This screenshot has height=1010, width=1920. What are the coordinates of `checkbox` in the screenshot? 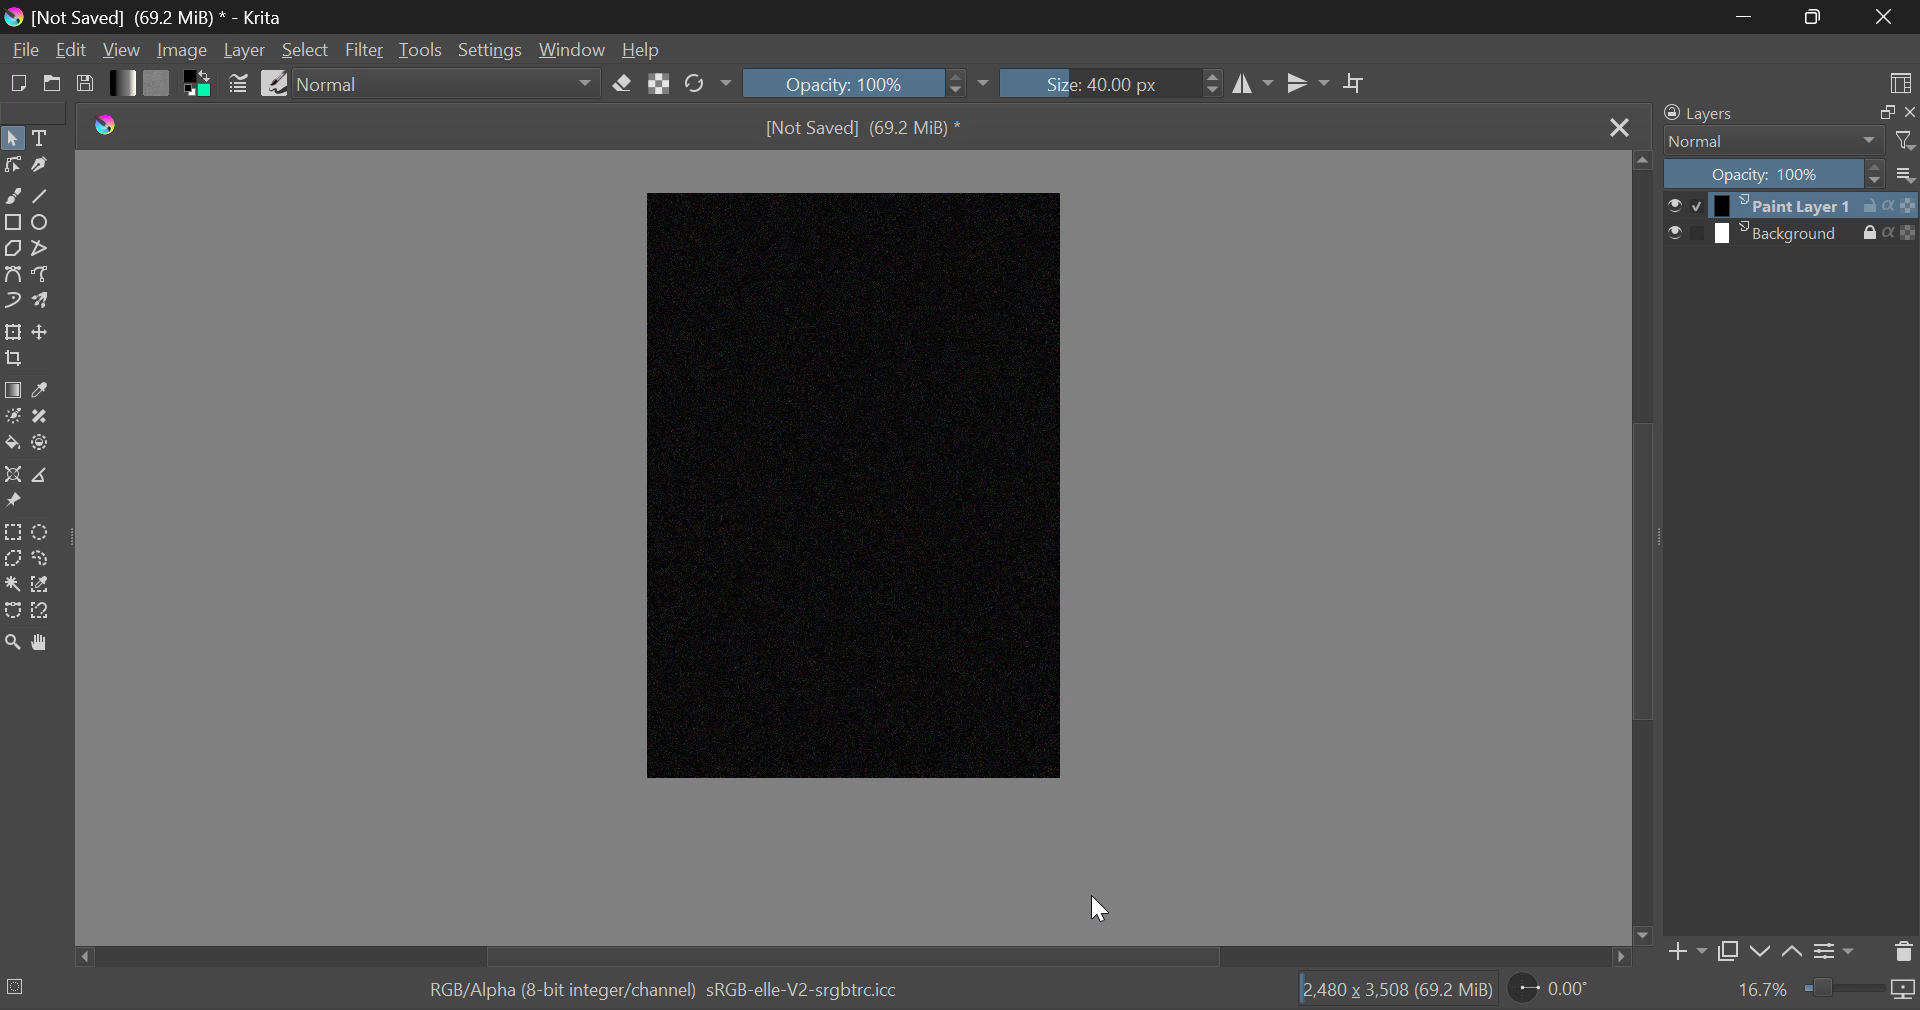 It's located at (1693, 206).